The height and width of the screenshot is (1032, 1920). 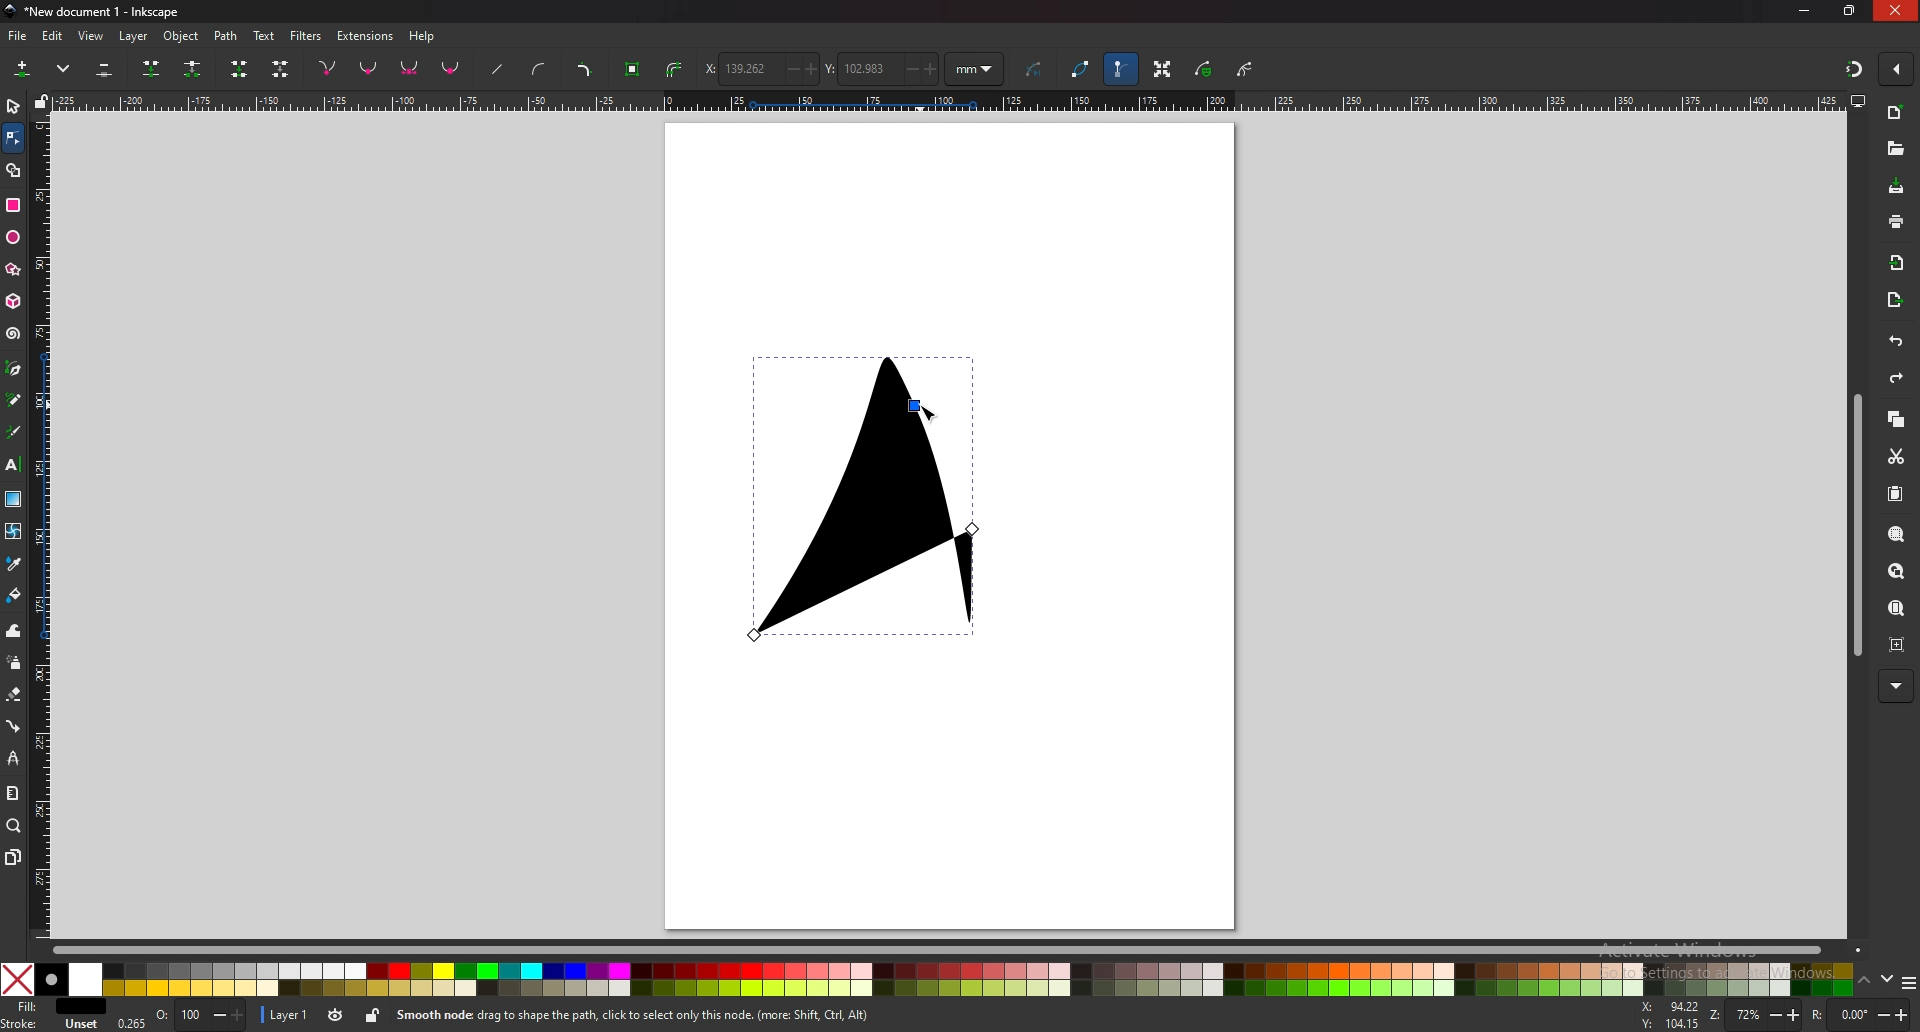 What do you see at coordinates (677, 69) in the screenshot?
I see `stroke to path` at bounding box center [677, 69].